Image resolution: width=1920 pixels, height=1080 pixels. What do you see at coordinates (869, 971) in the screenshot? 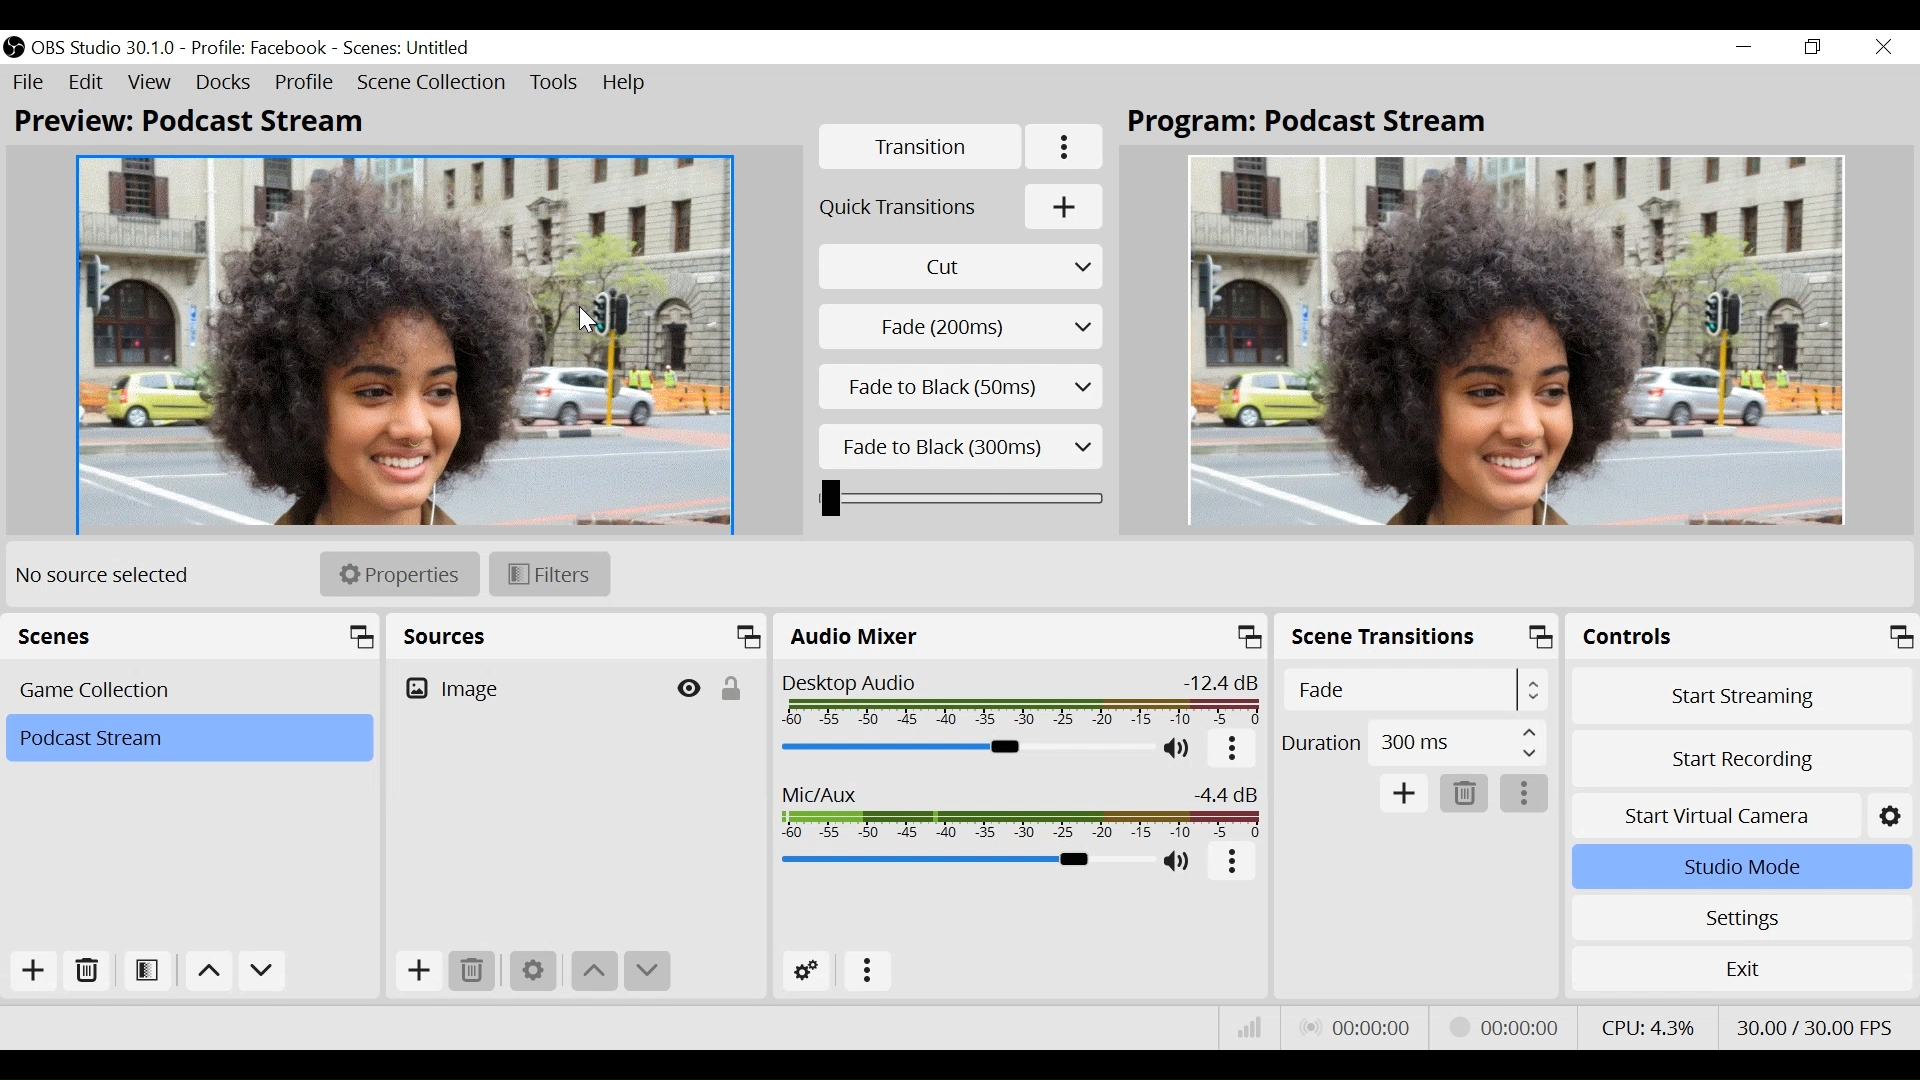
I see `more options` at bounding box center [869, 971].